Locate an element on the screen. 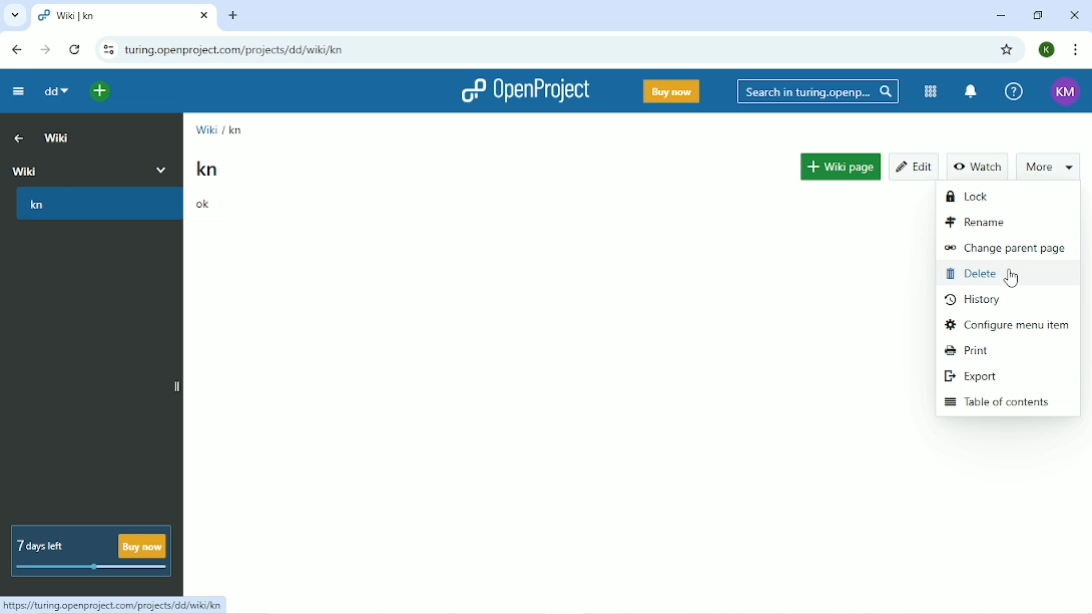 This screenshot has height=614, width=1092. cursor is located at coordinates (1013, 280).